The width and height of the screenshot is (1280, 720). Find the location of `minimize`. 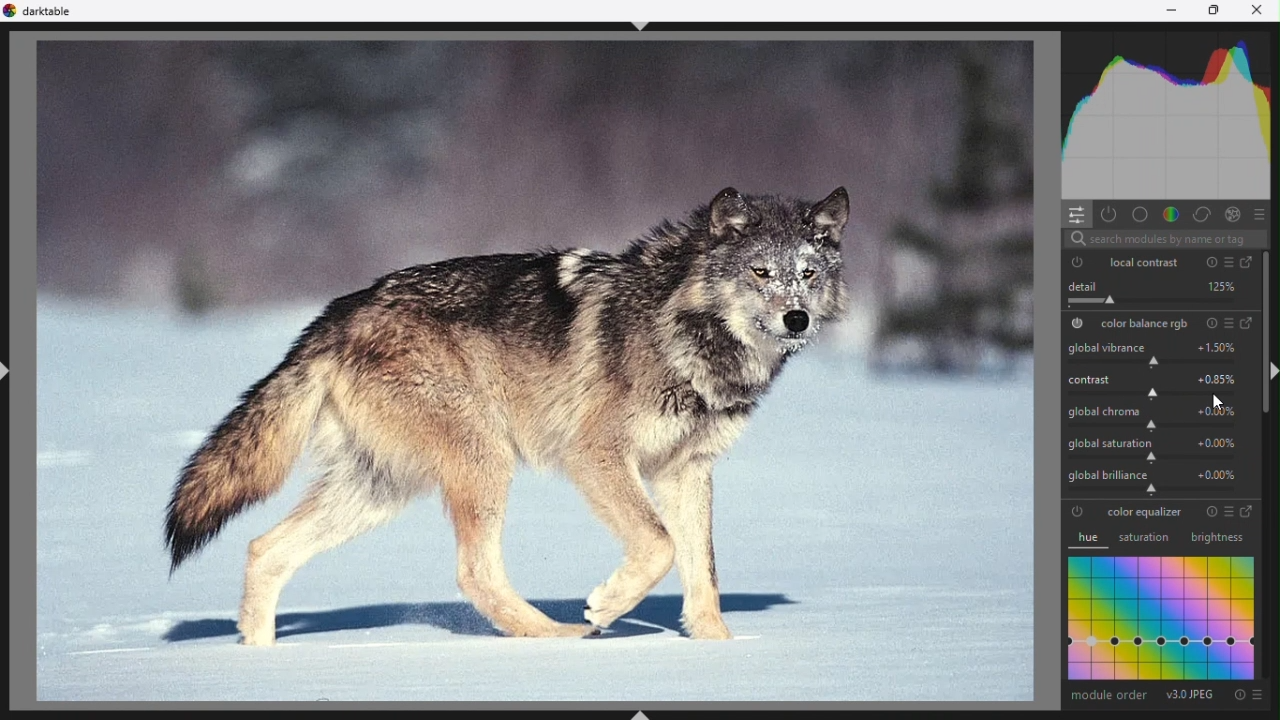

minimize is located at coordinates (1172, 11).